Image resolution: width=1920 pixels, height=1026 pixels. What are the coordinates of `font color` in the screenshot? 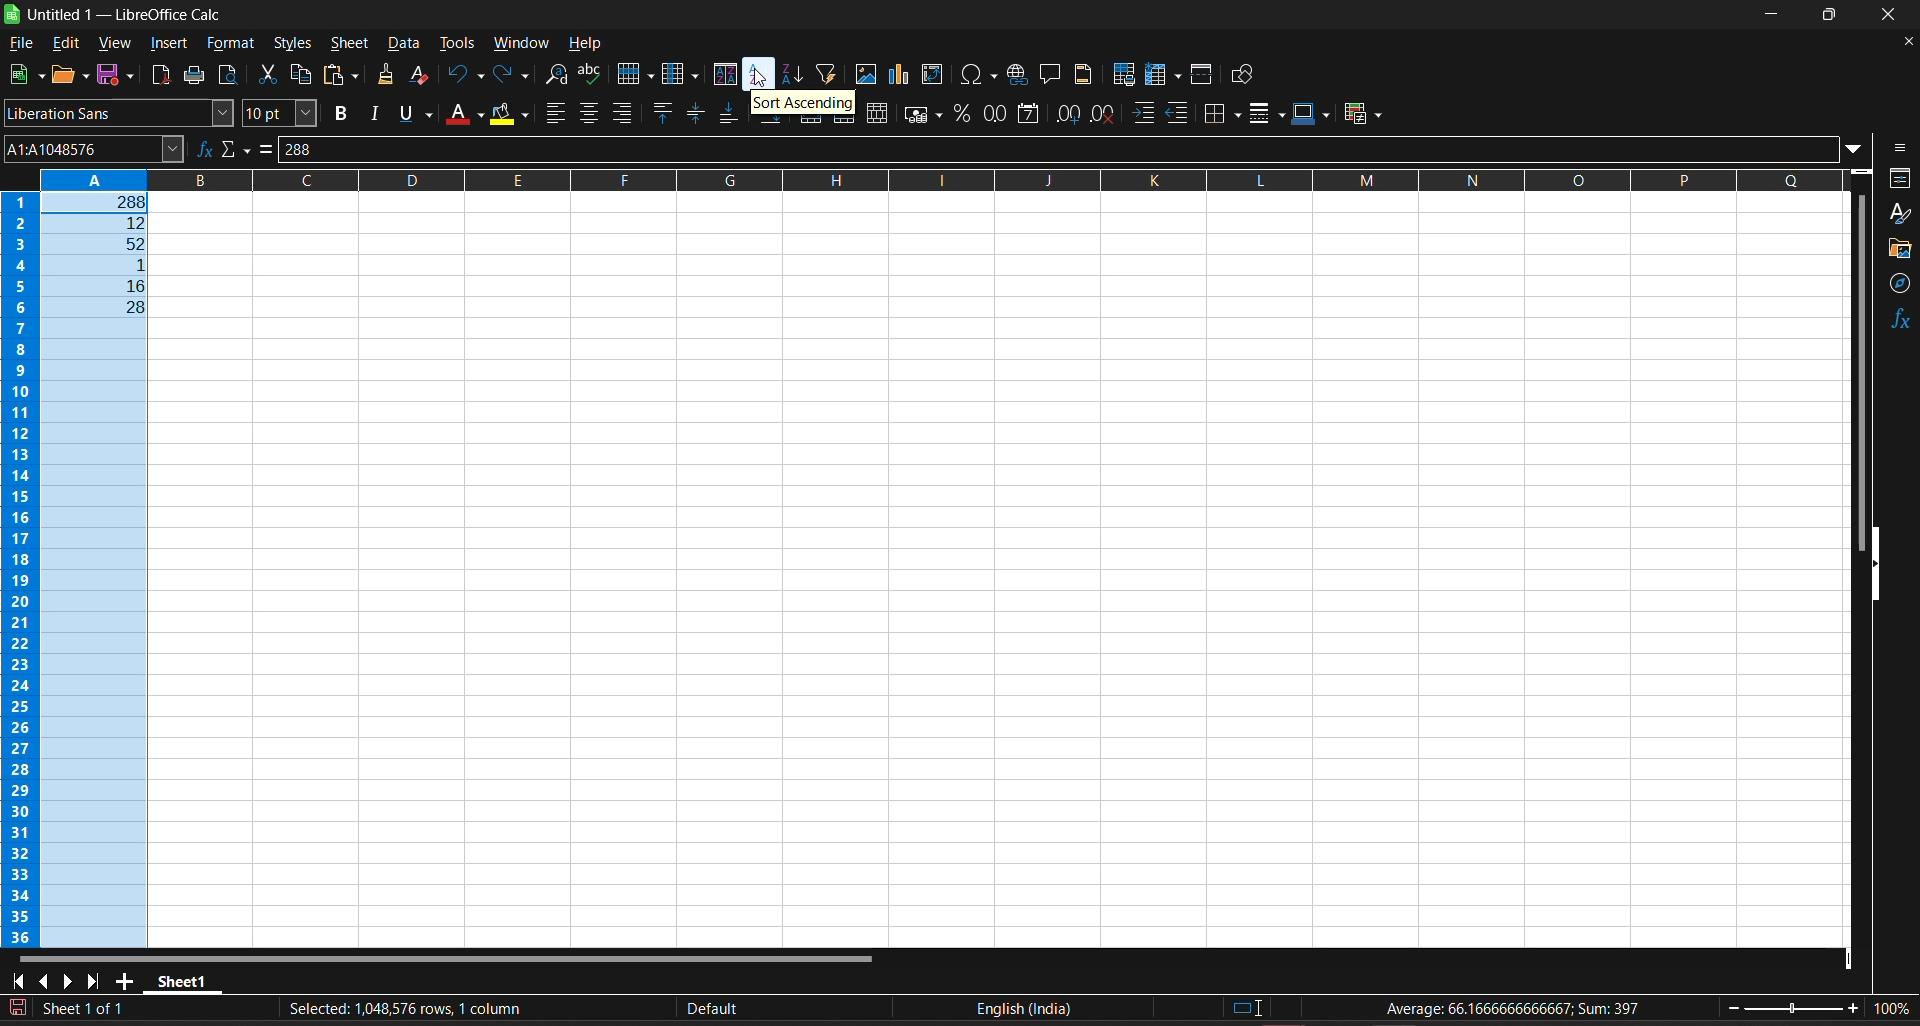 It's located at (465, 116).